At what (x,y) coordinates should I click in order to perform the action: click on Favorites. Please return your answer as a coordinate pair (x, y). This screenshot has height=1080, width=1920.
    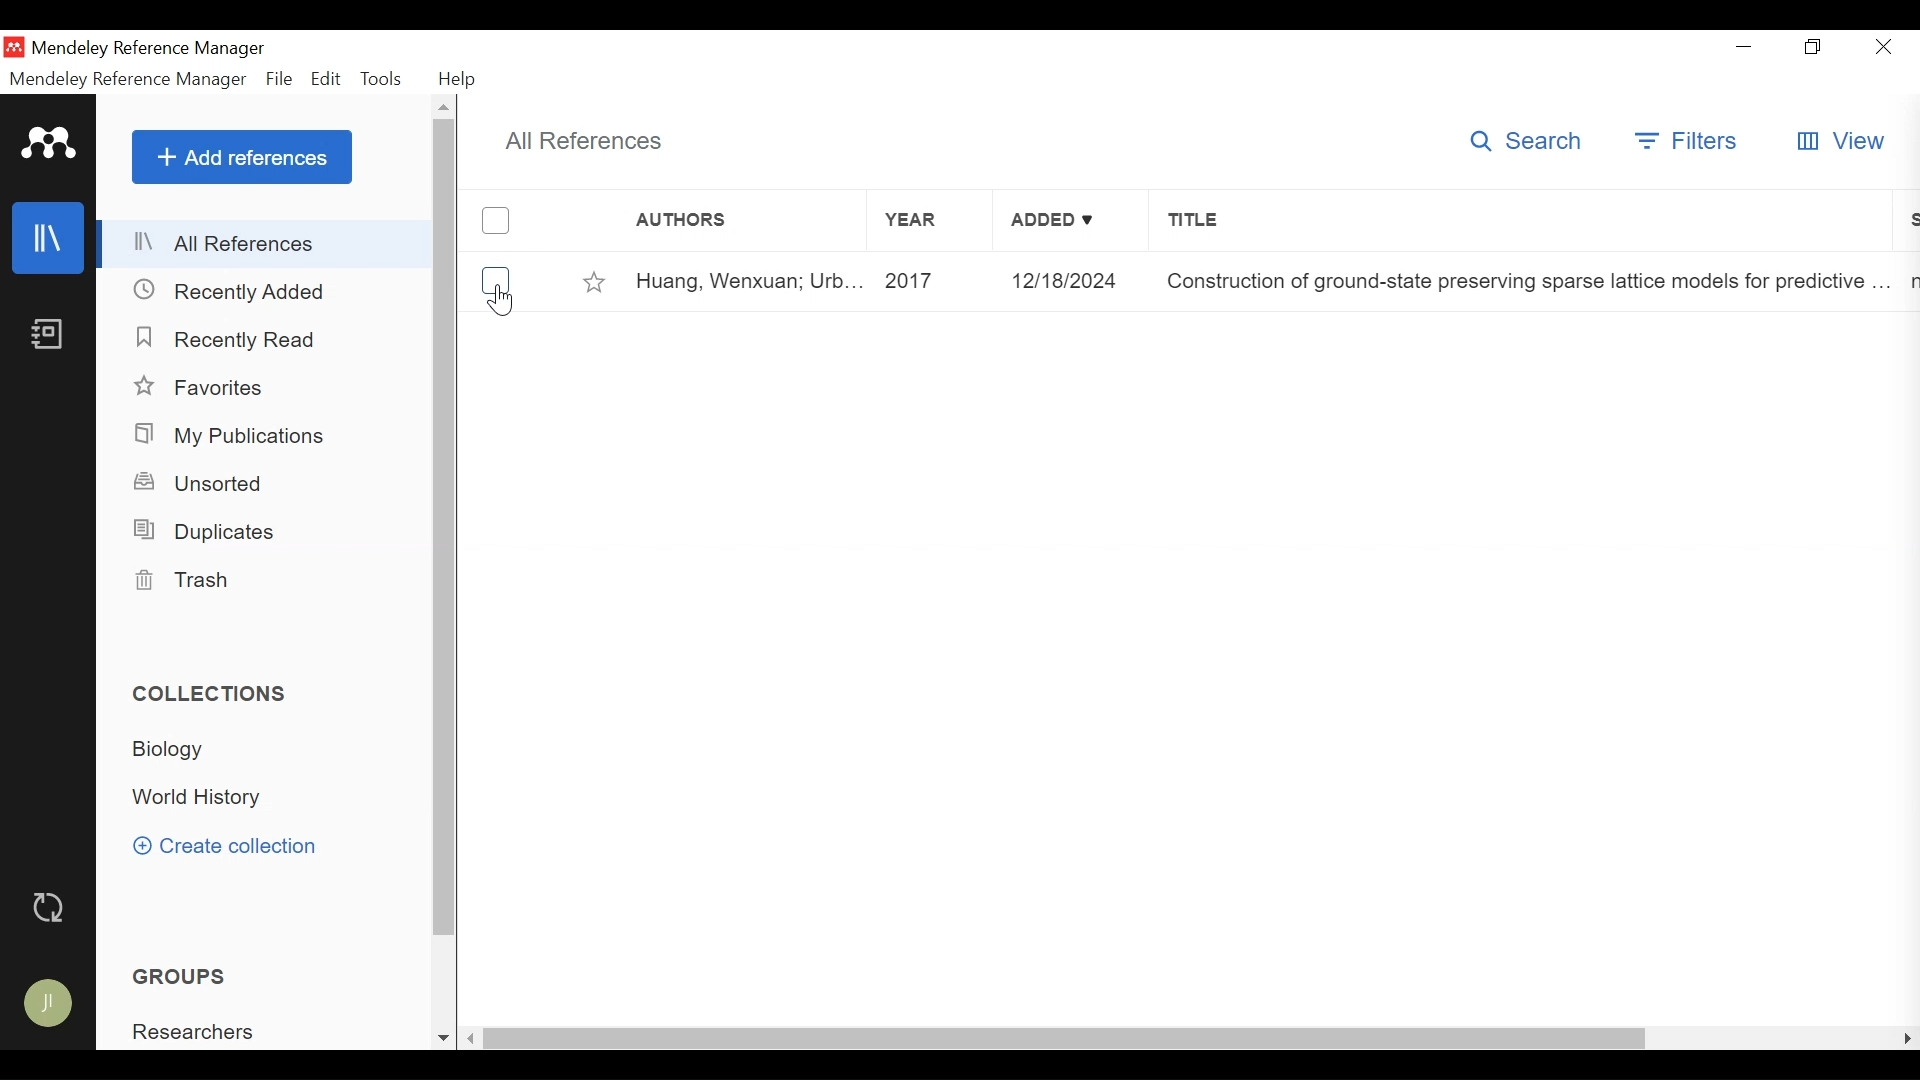
    Looking at the image, I should click on (206, 386).